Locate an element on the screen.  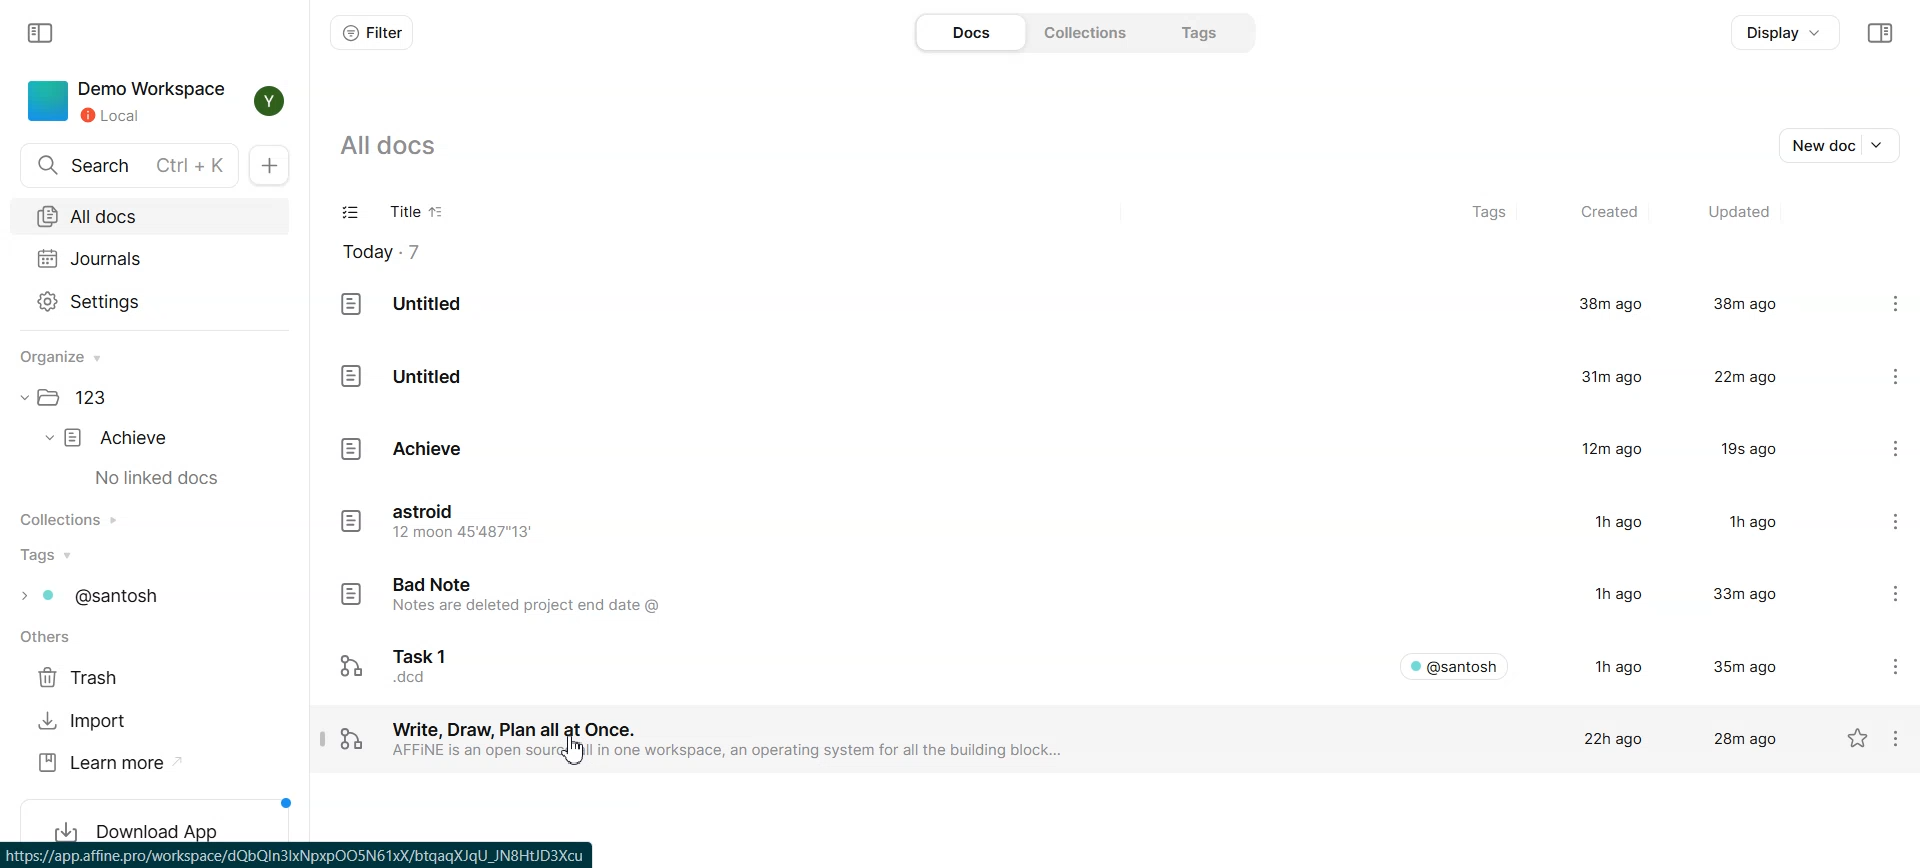
Learn more is located at coordinates (110, 763).